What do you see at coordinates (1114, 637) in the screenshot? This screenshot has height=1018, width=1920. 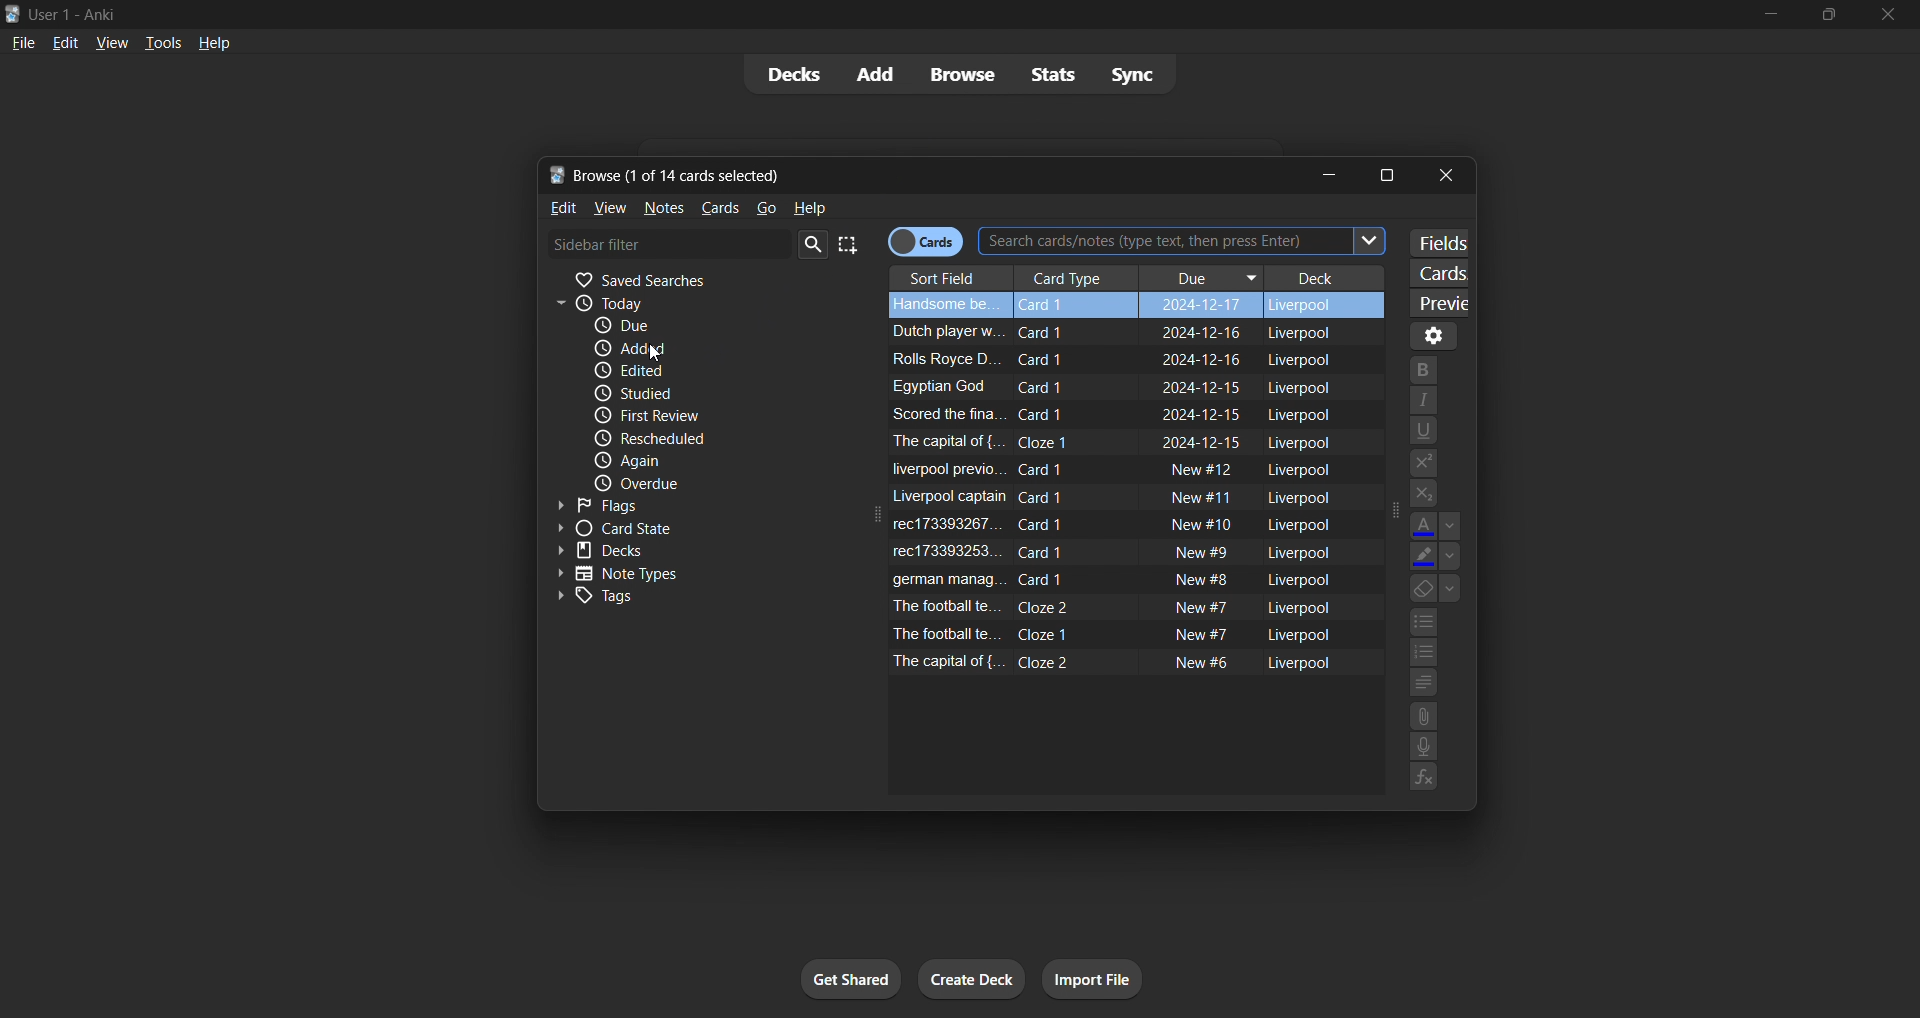 I see `The football te. Cloze 1 New #7 Liverpool` at bounding box center [1114, 637].